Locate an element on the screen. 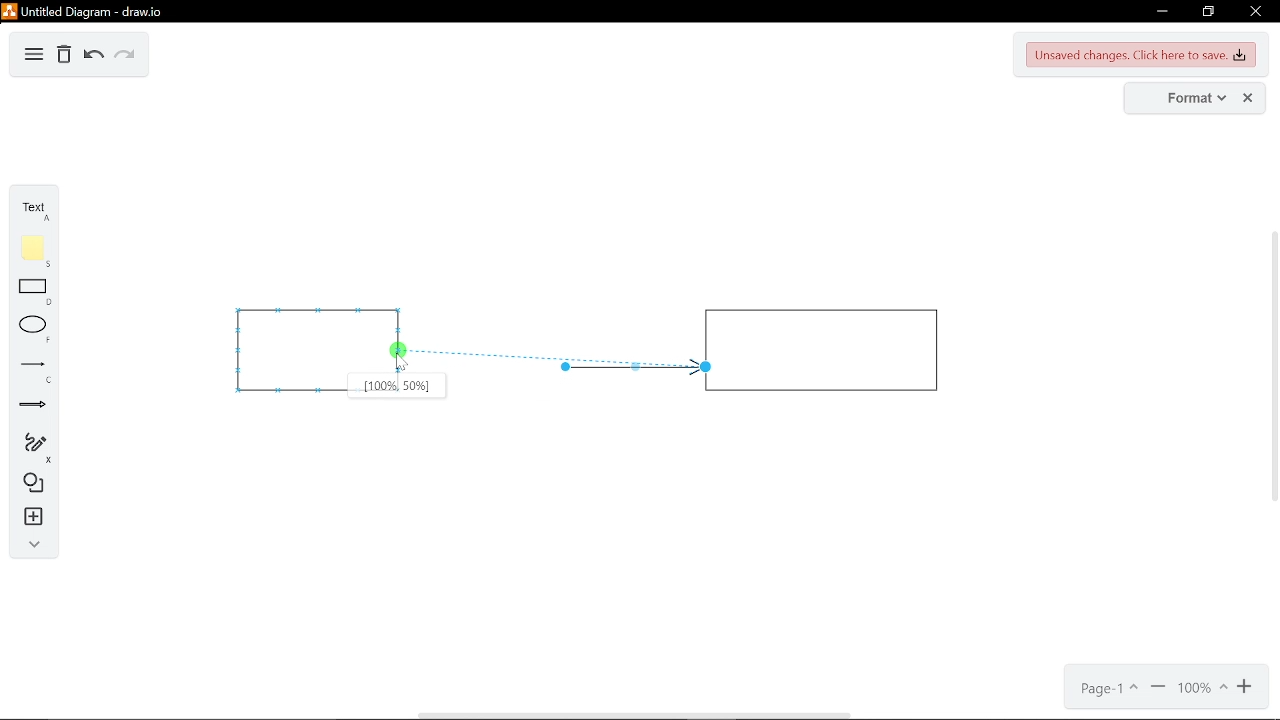 This screenshot has height=720, width=1280. zoom out is located at coordinates (1158, 691).